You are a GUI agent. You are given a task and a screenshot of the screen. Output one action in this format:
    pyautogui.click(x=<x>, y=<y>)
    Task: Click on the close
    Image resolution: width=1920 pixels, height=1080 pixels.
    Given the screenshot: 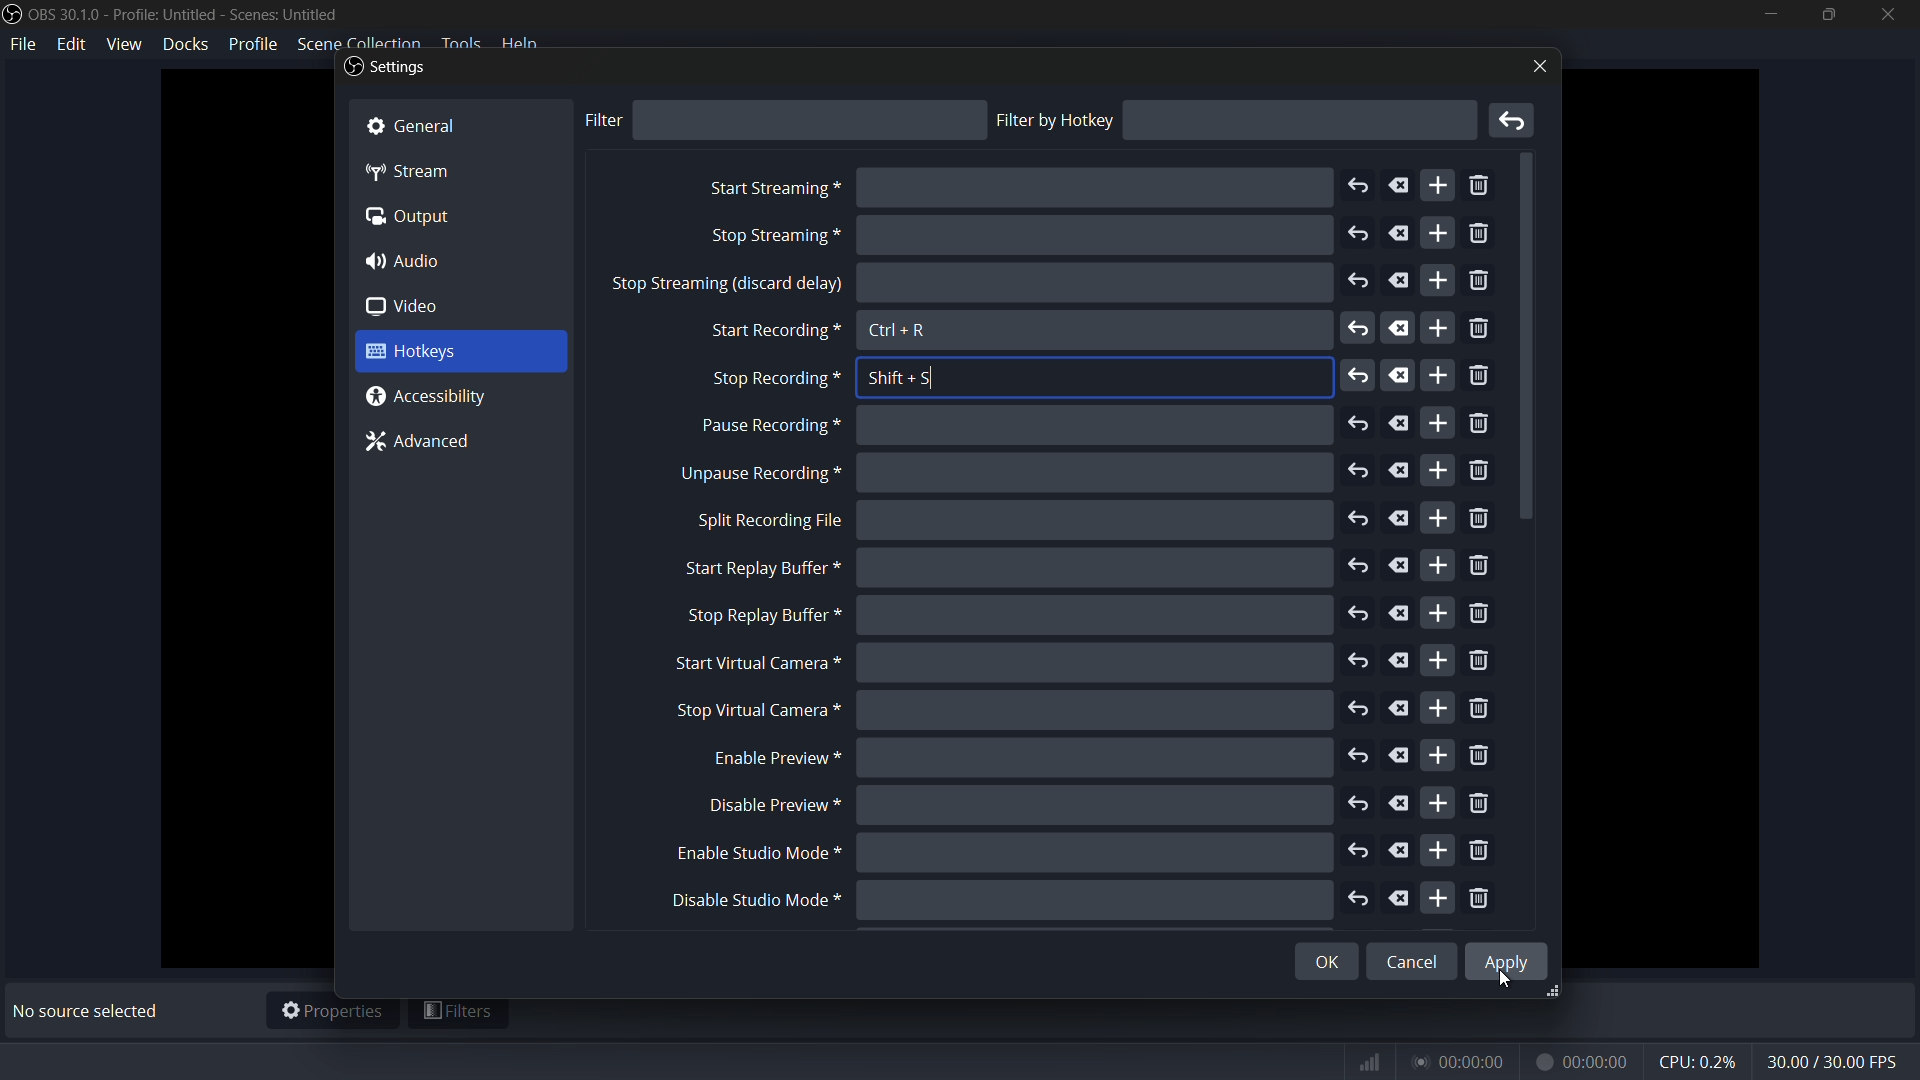 What is the action you would take?
    pyautogui.click(x=1536, y=66)
    